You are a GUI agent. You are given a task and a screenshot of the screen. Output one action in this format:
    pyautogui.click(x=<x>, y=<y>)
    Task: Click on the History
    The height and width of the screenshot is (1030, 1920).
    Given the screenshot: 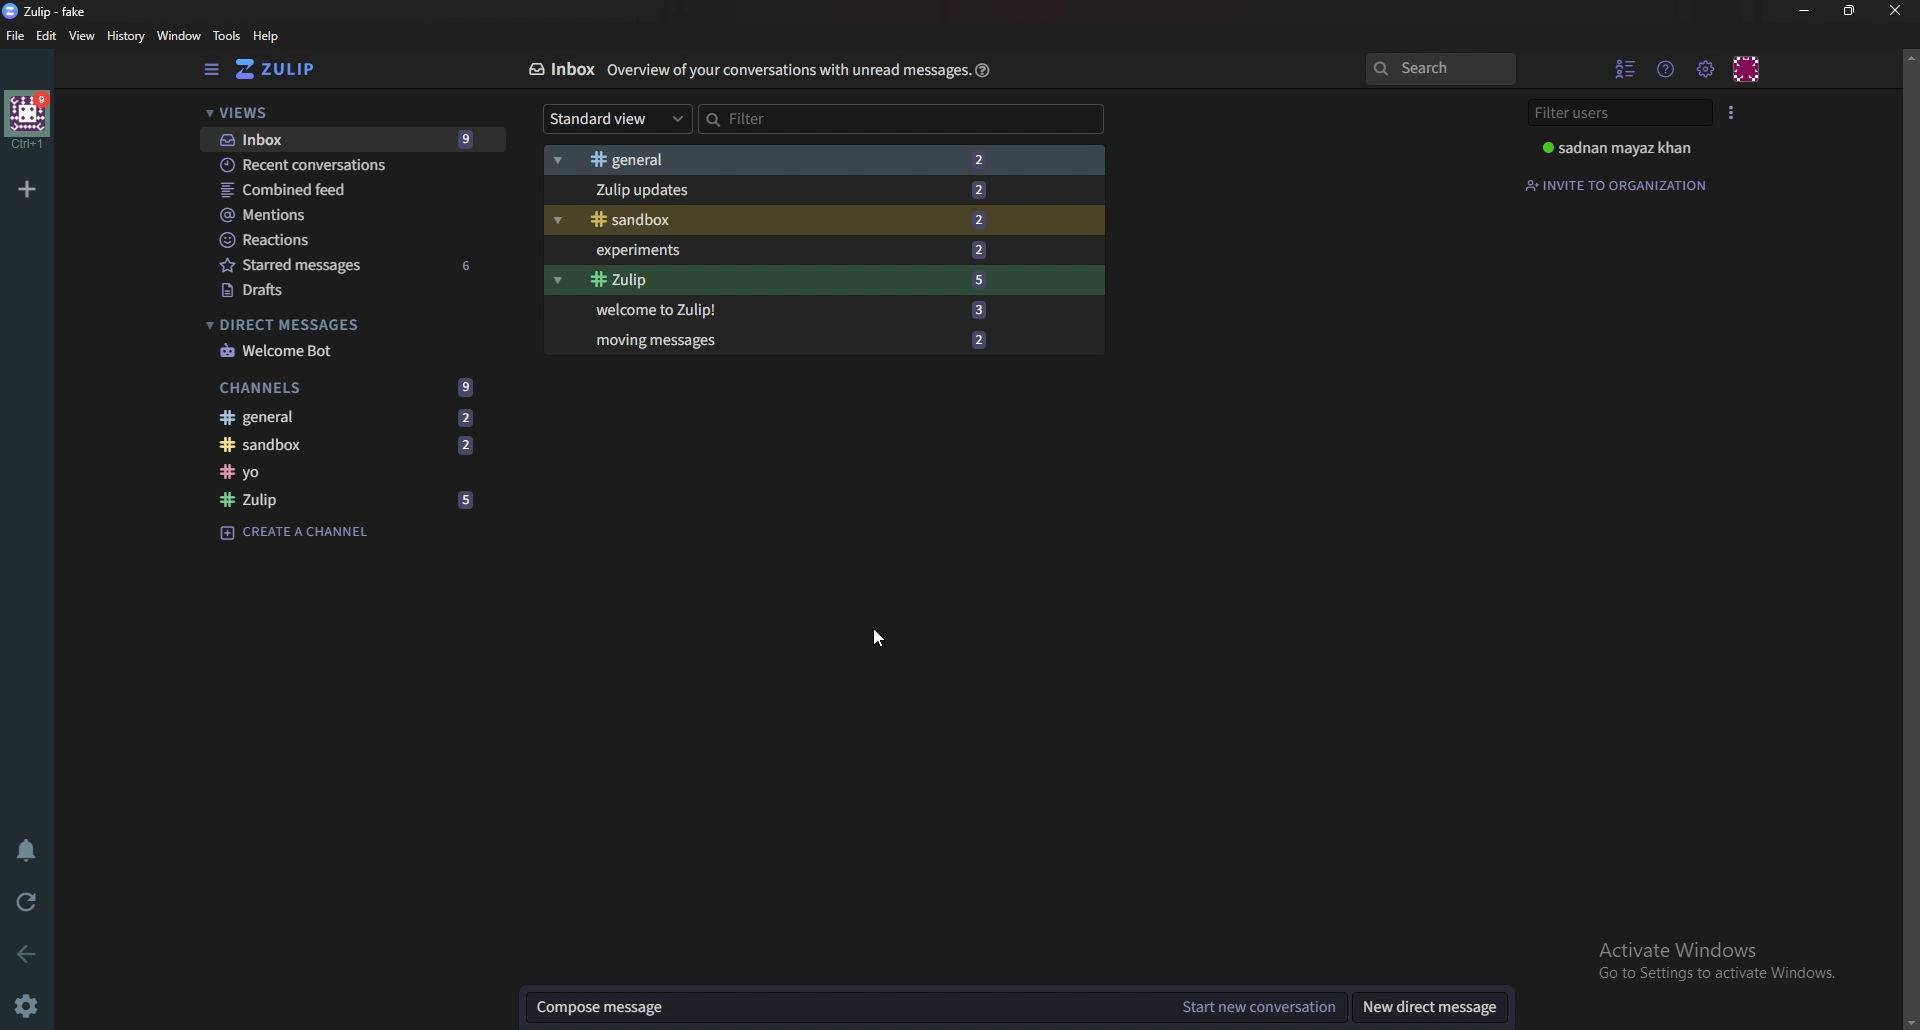 What is the action you would take?
    pyautogui.click(x=126, y=38)
    